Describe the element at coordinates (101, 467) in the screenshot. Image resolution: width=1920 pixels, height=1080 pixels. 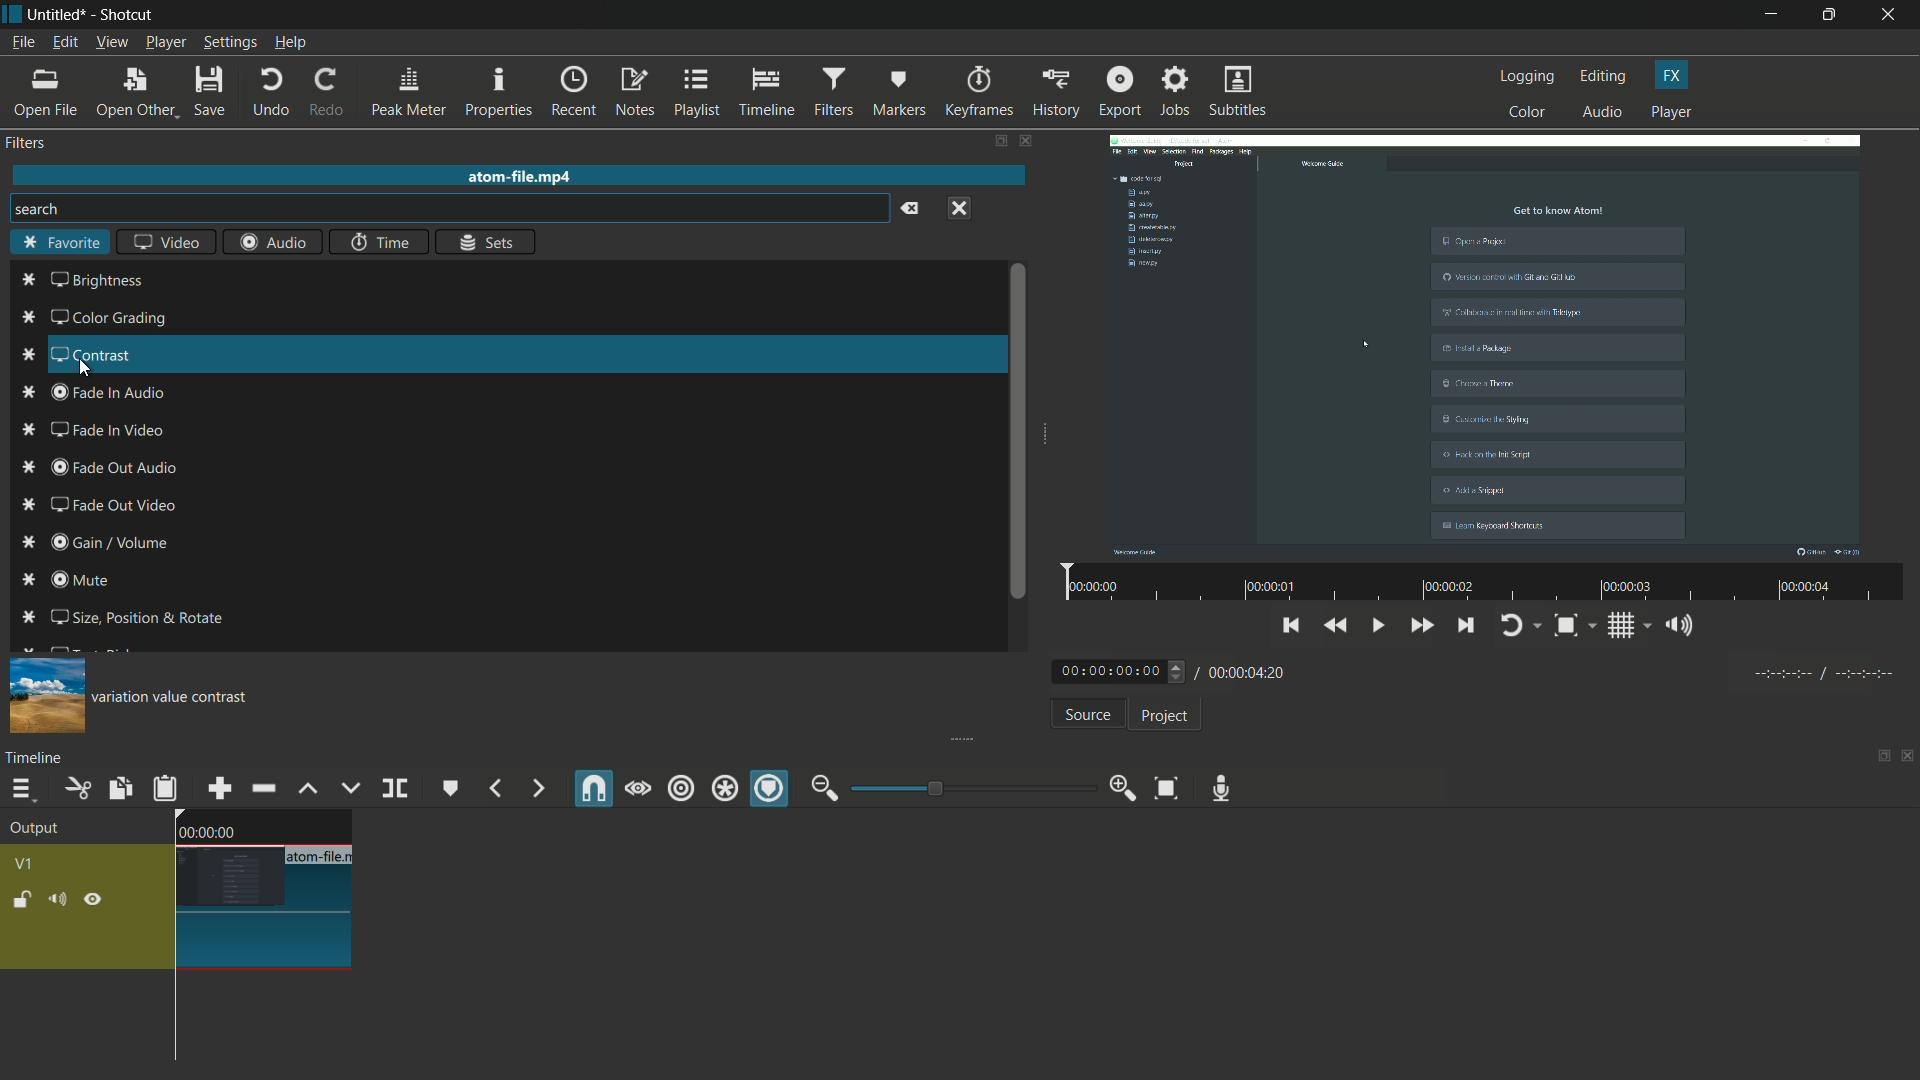
I see `fade out audio` at that location.